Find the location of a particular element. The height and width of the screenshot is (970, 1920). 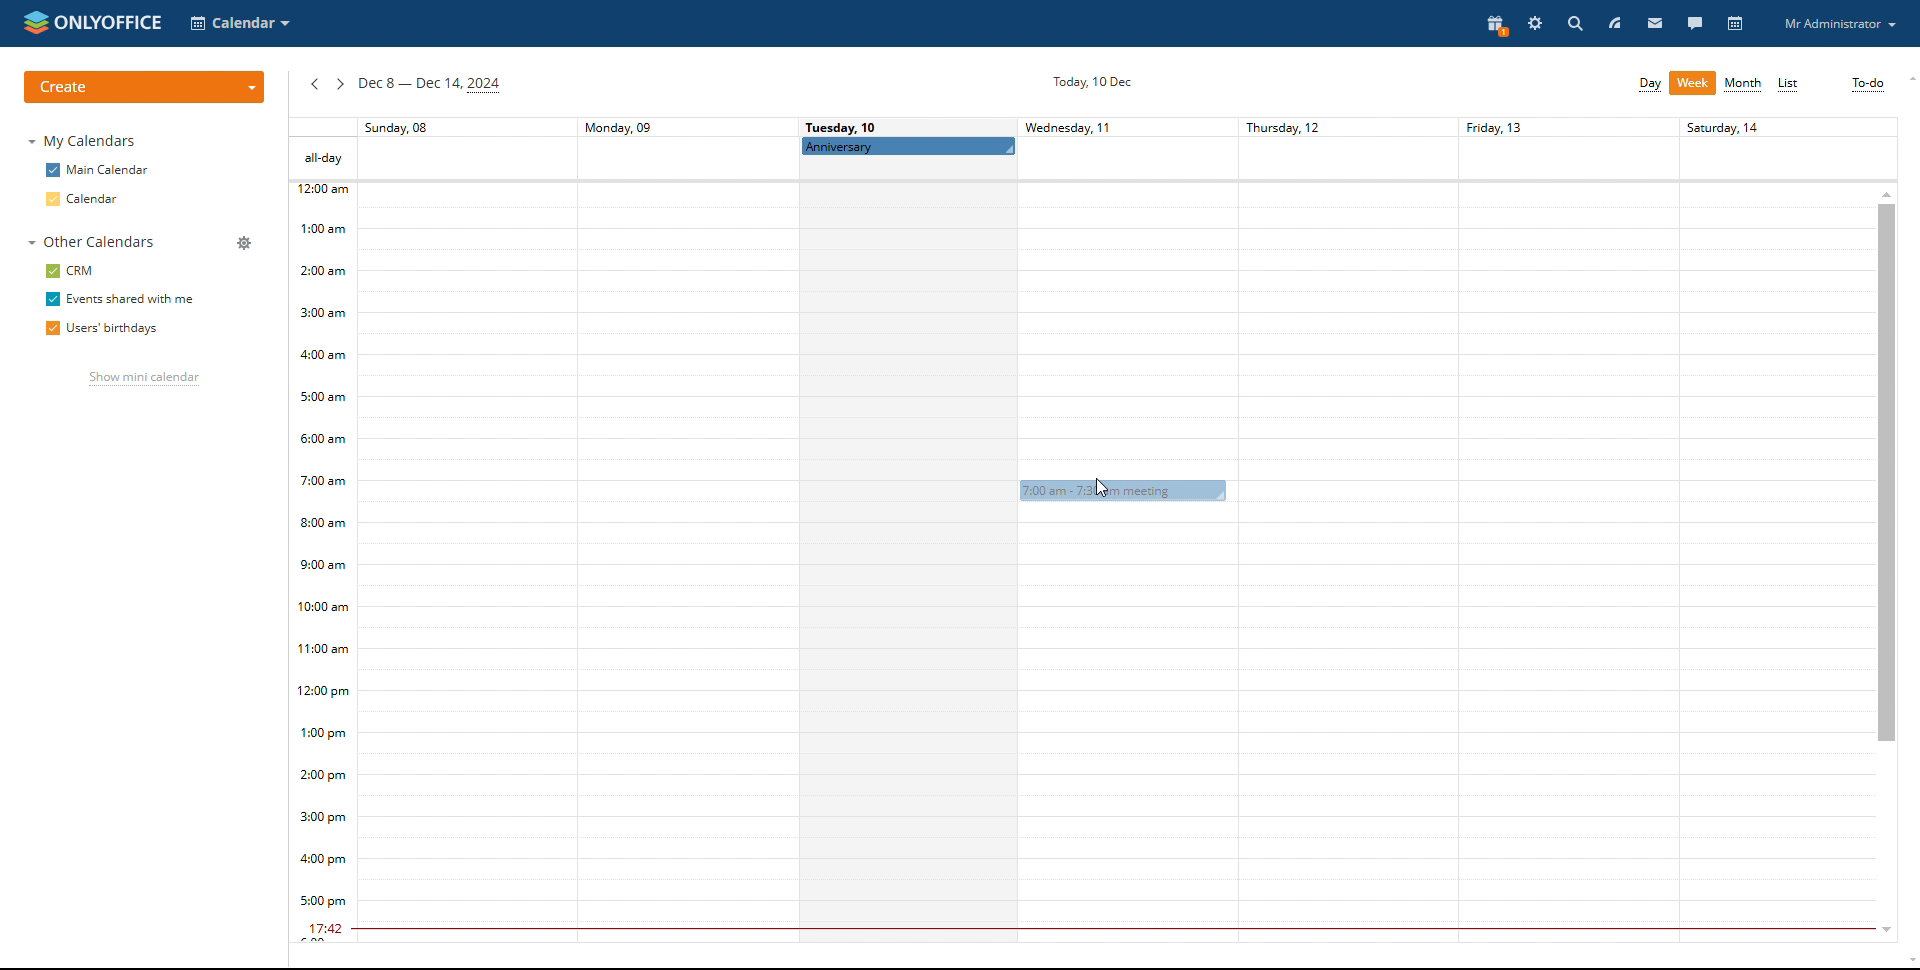

select application is located at coordinates (242, 24).